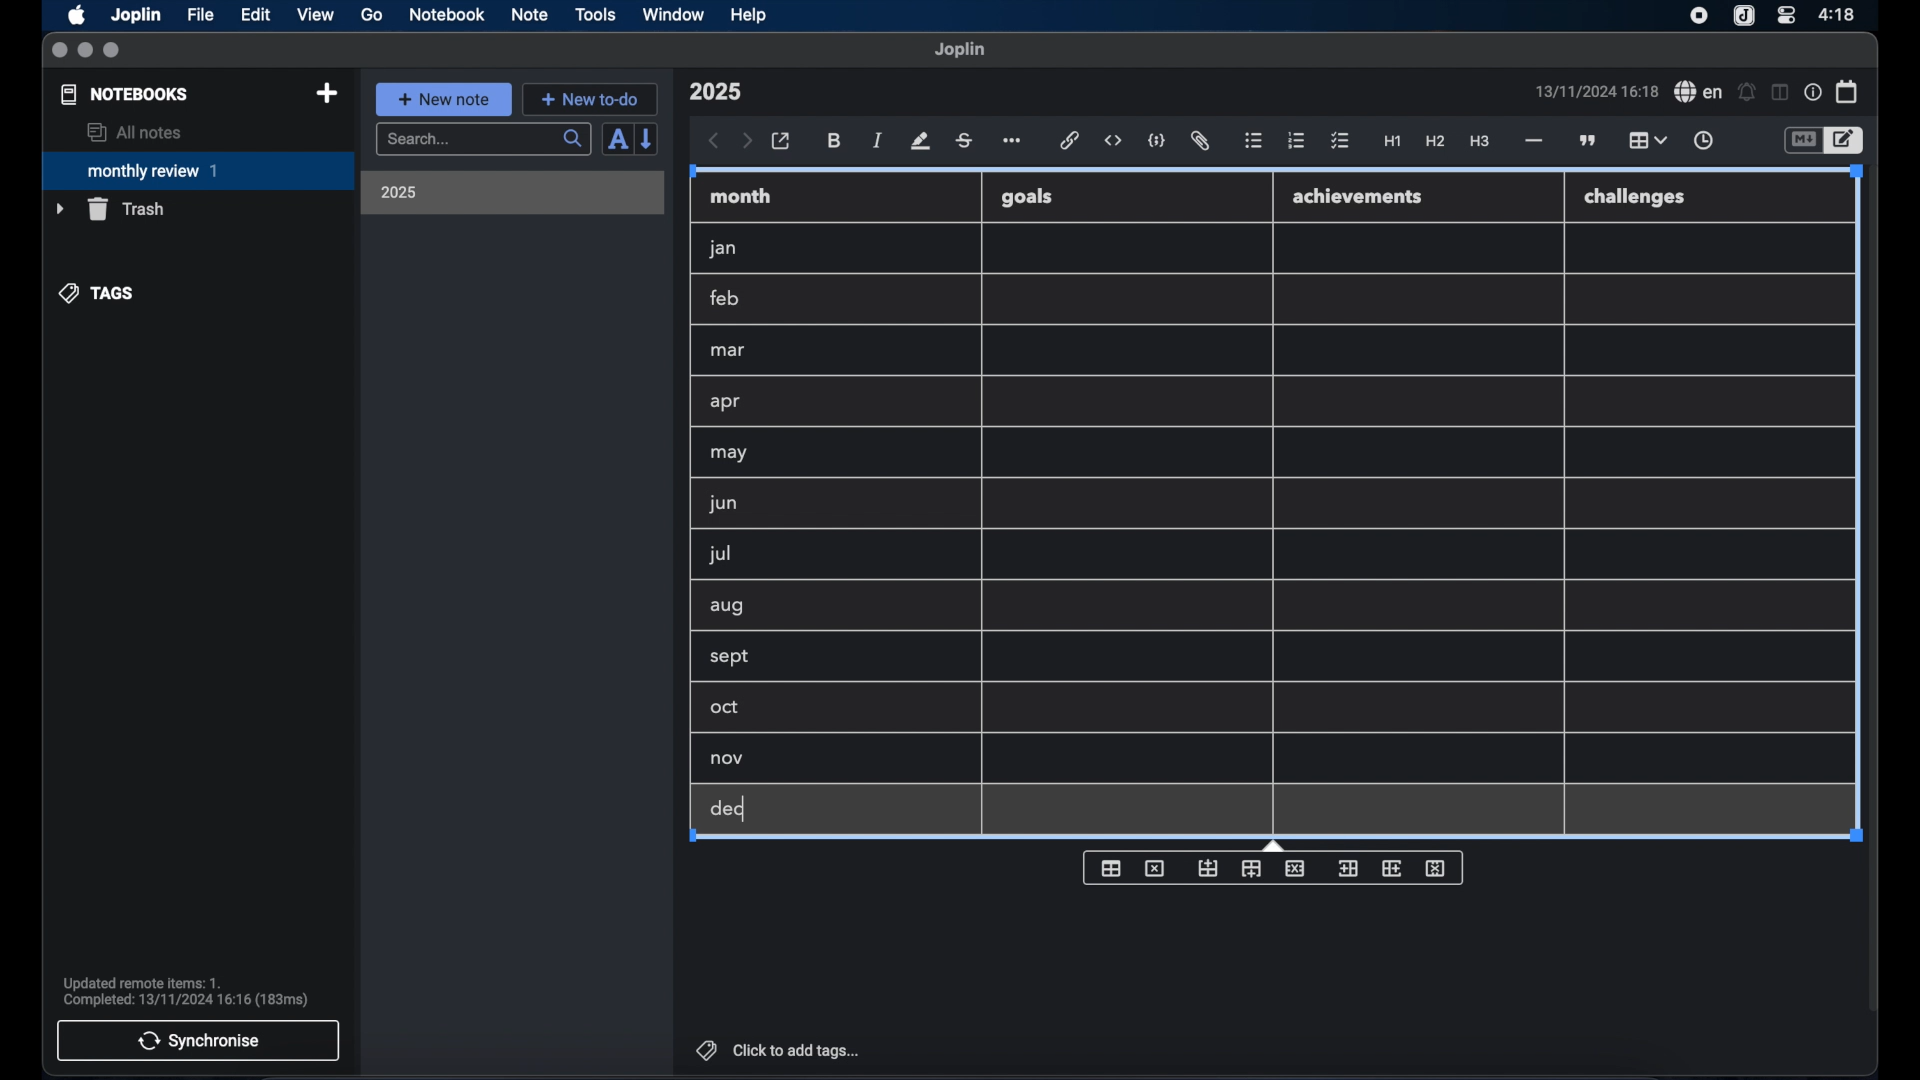 The image size is (1920, 1080). What do you see at coordinates (315, 15) in the screenshot?
I see `view` at bounding box center [315, 15].